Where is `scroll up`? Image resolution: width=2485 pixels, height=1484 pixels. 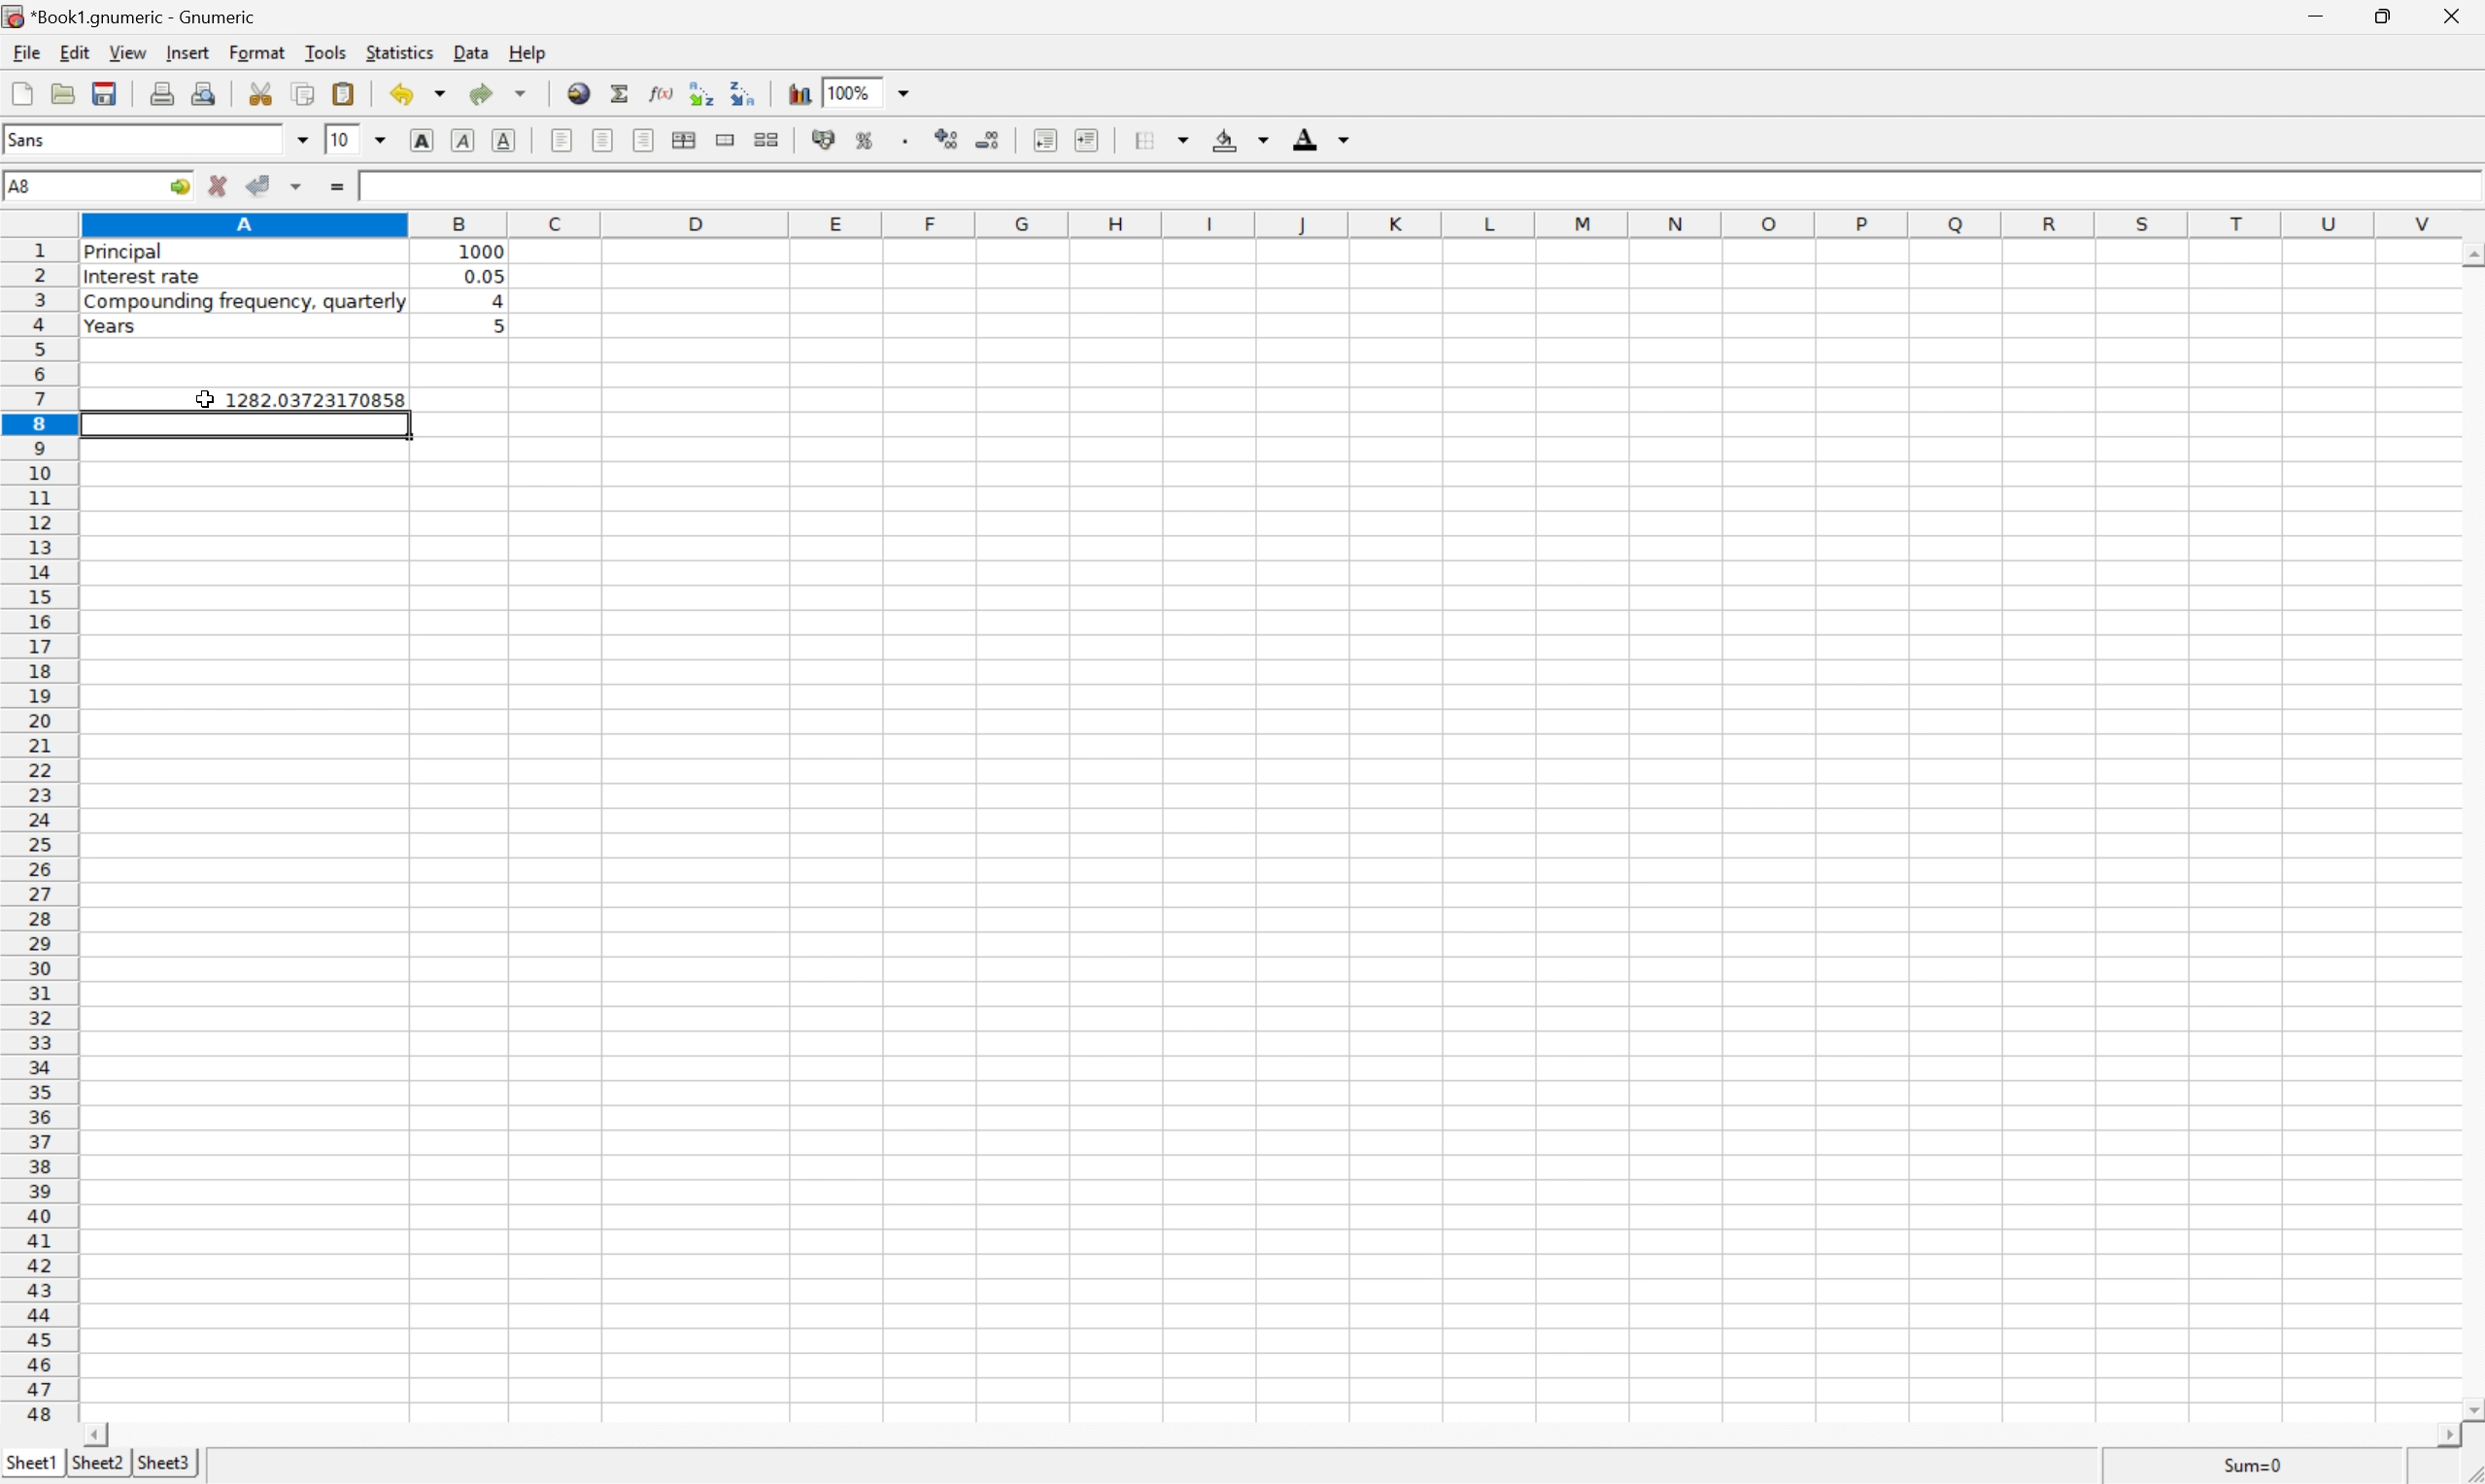 scroll up is located at coordinates (2469, 259).